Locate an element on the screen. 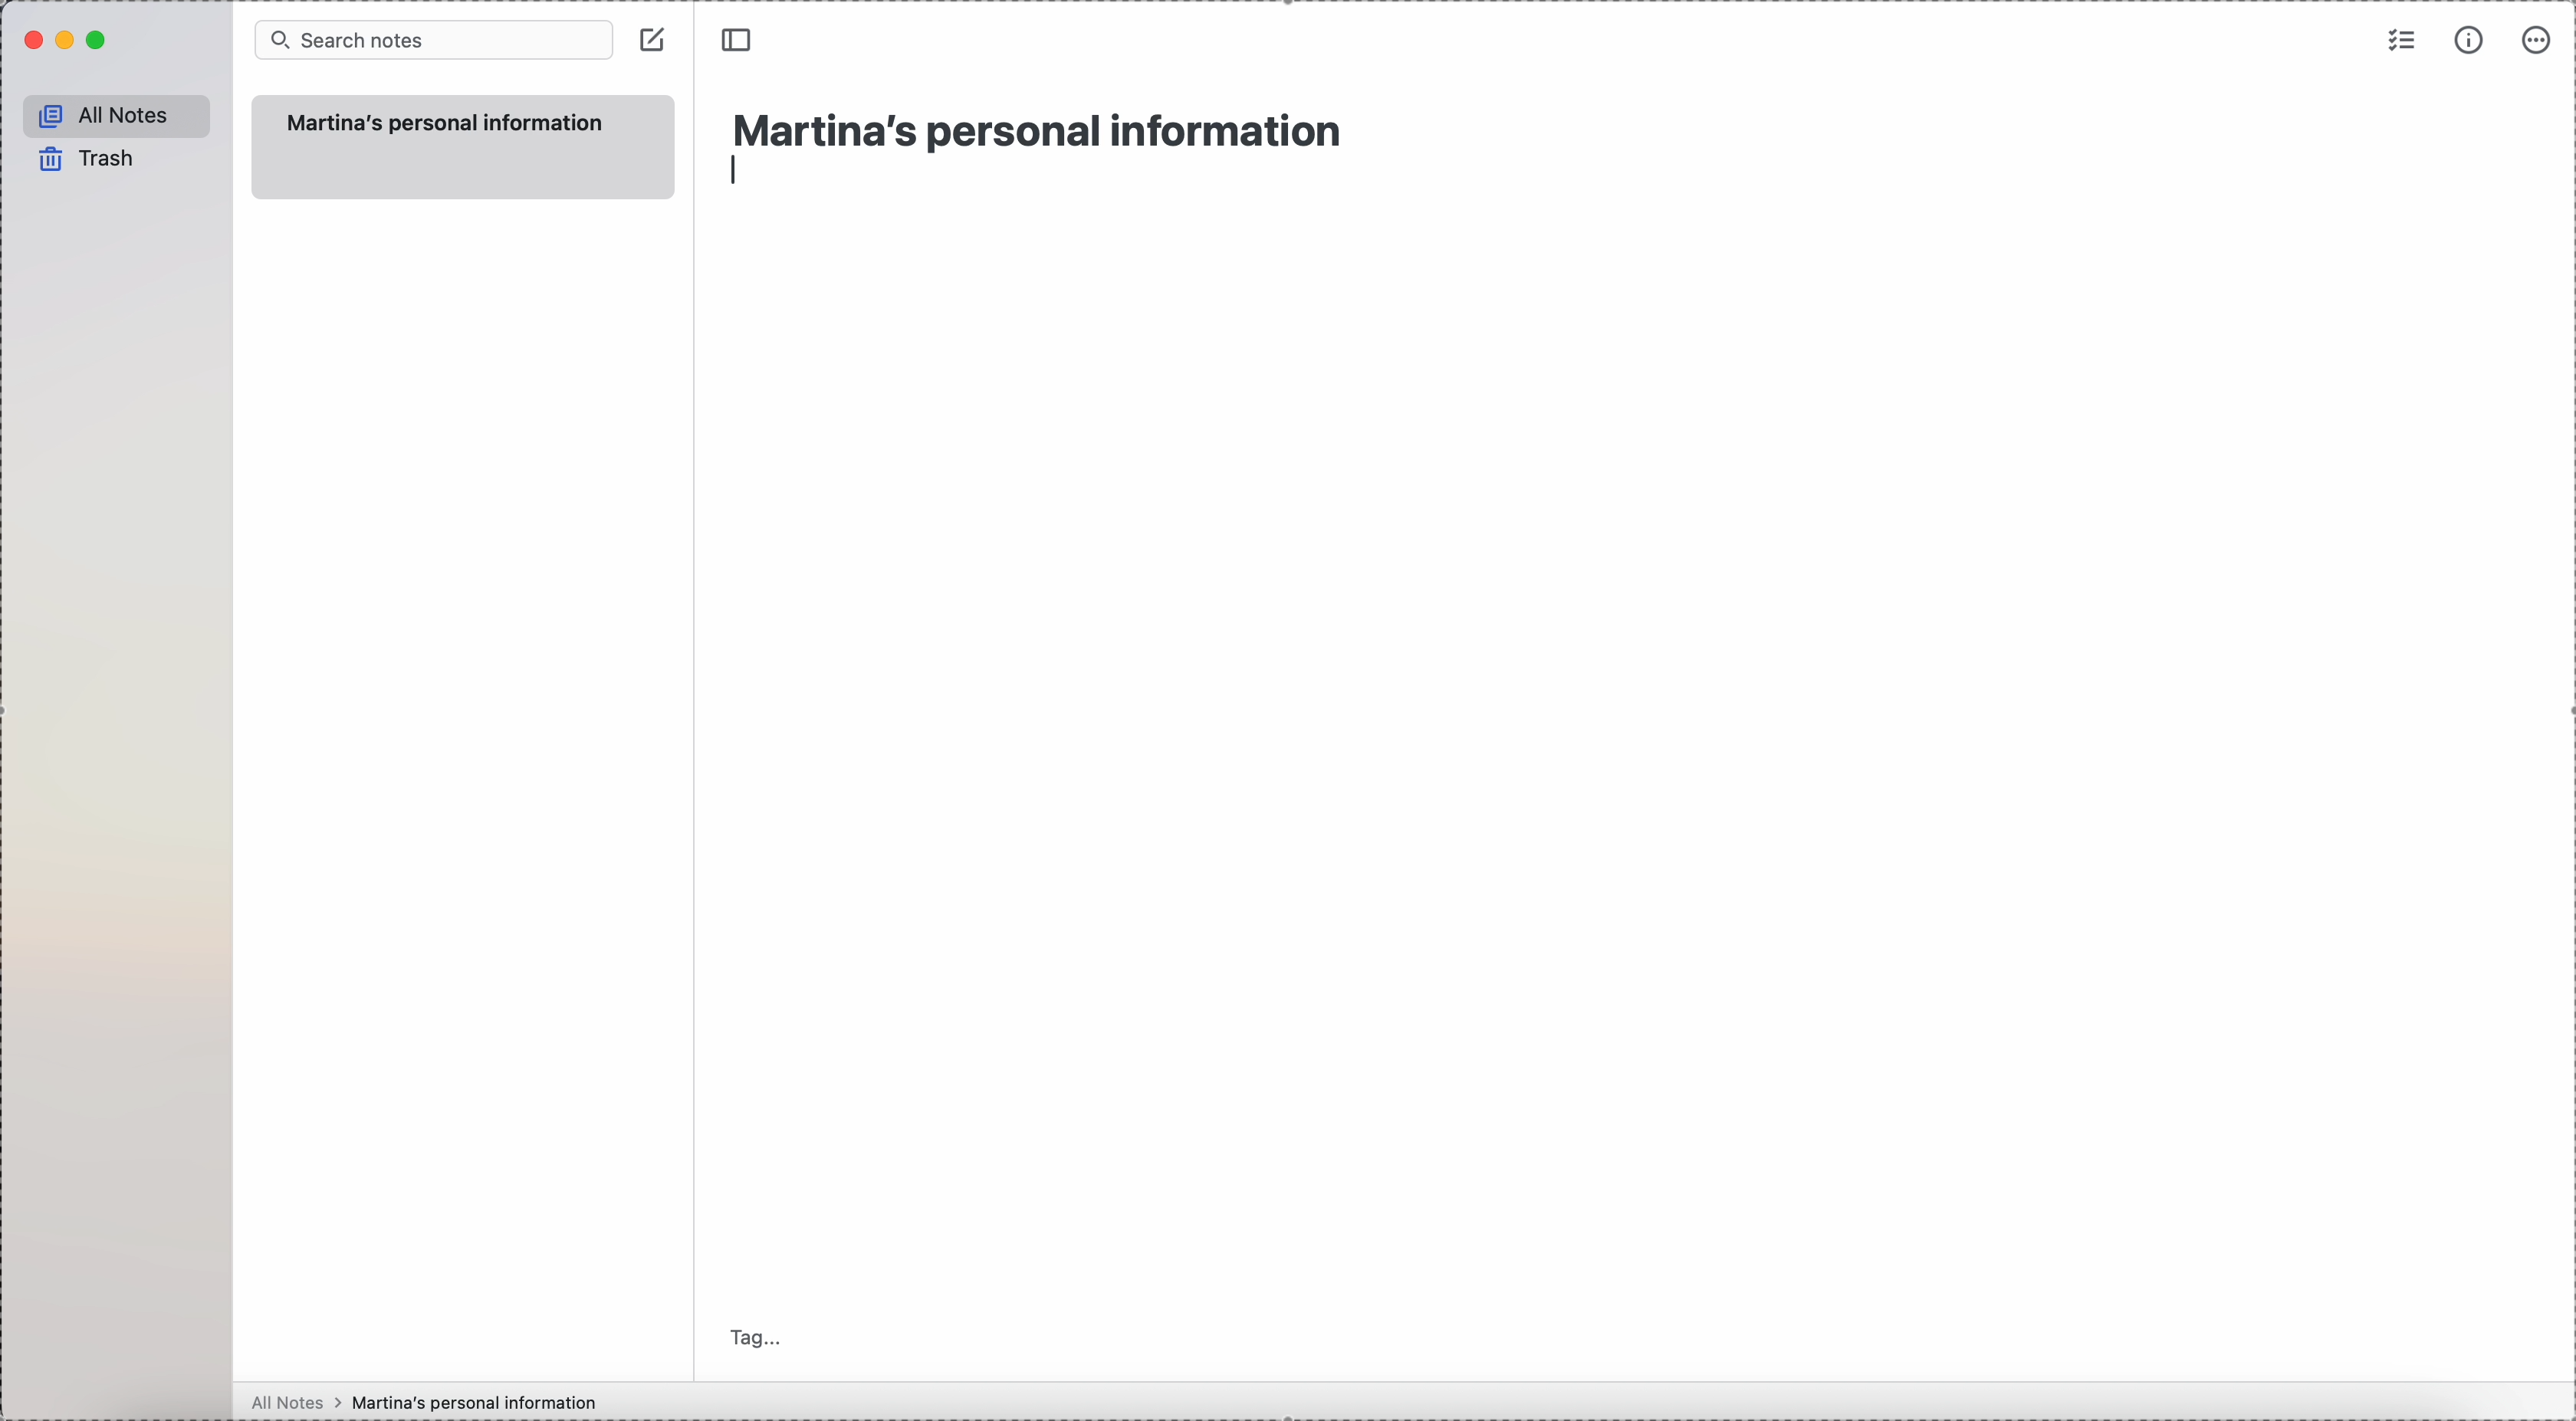 Image resolution: width=2576 pixels, height=1421 pixels. all notes > Martina's personal information is located at coordinates (416, 1400).